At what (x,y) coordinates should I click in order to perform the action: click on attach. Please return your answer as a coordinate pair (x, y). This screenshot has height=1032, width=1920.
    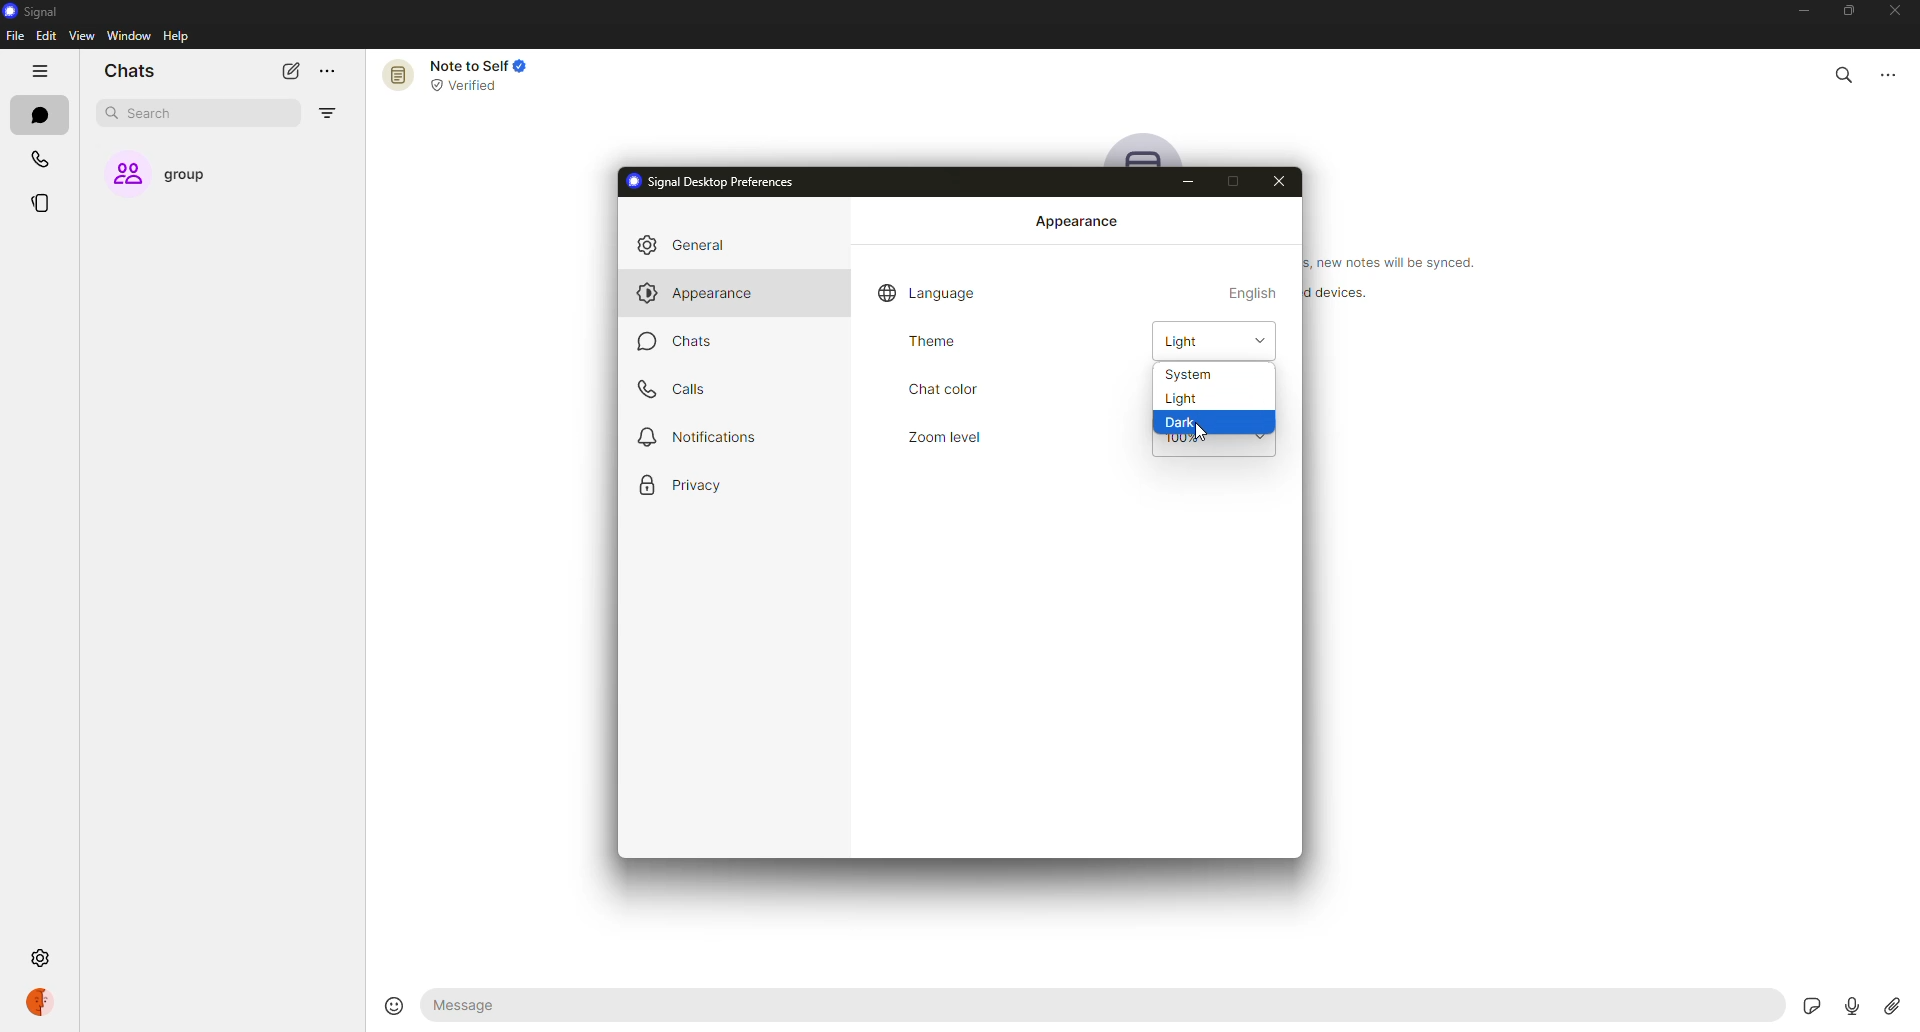
    Looking at the image, I should click on (1890, 1005).